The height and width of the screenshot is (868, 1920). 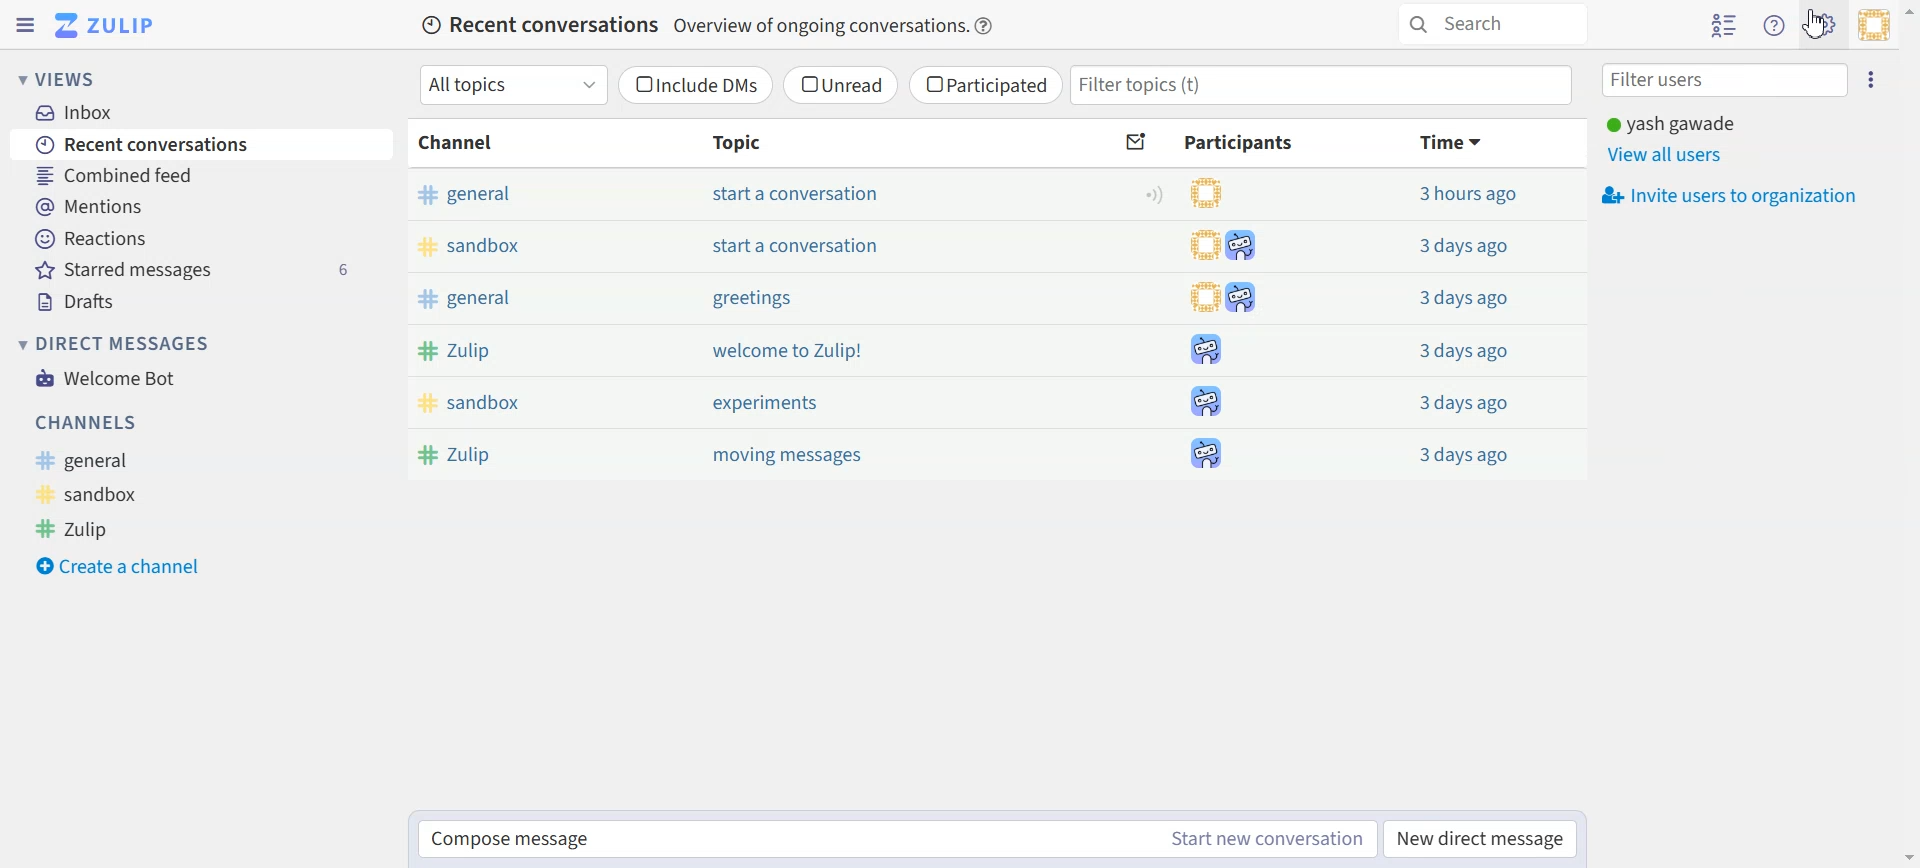 What do you see at coordinates (1495, 25) in the screenshot?
I see `Search` at bounding box center [1495, 25].